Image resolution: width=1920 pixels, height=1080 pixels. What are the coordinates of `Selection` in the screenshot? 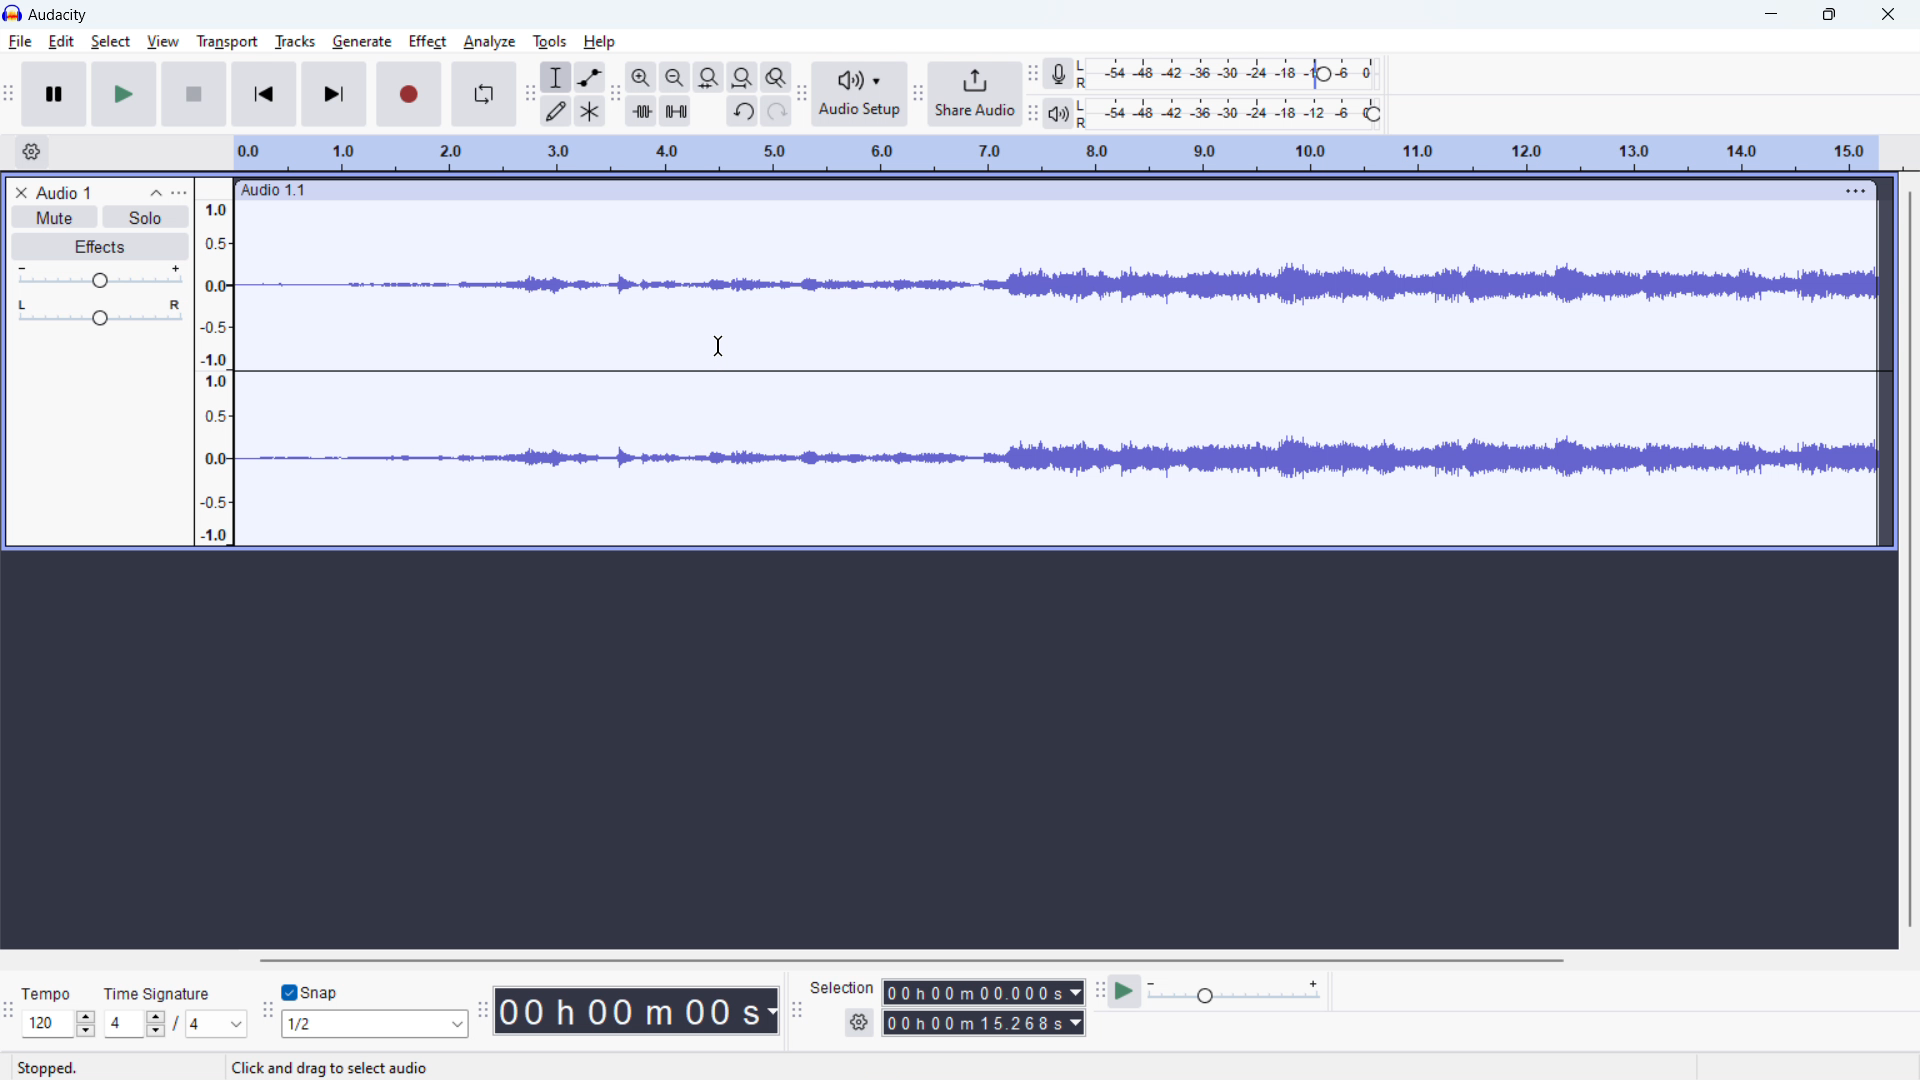 It's located at (843, 988).